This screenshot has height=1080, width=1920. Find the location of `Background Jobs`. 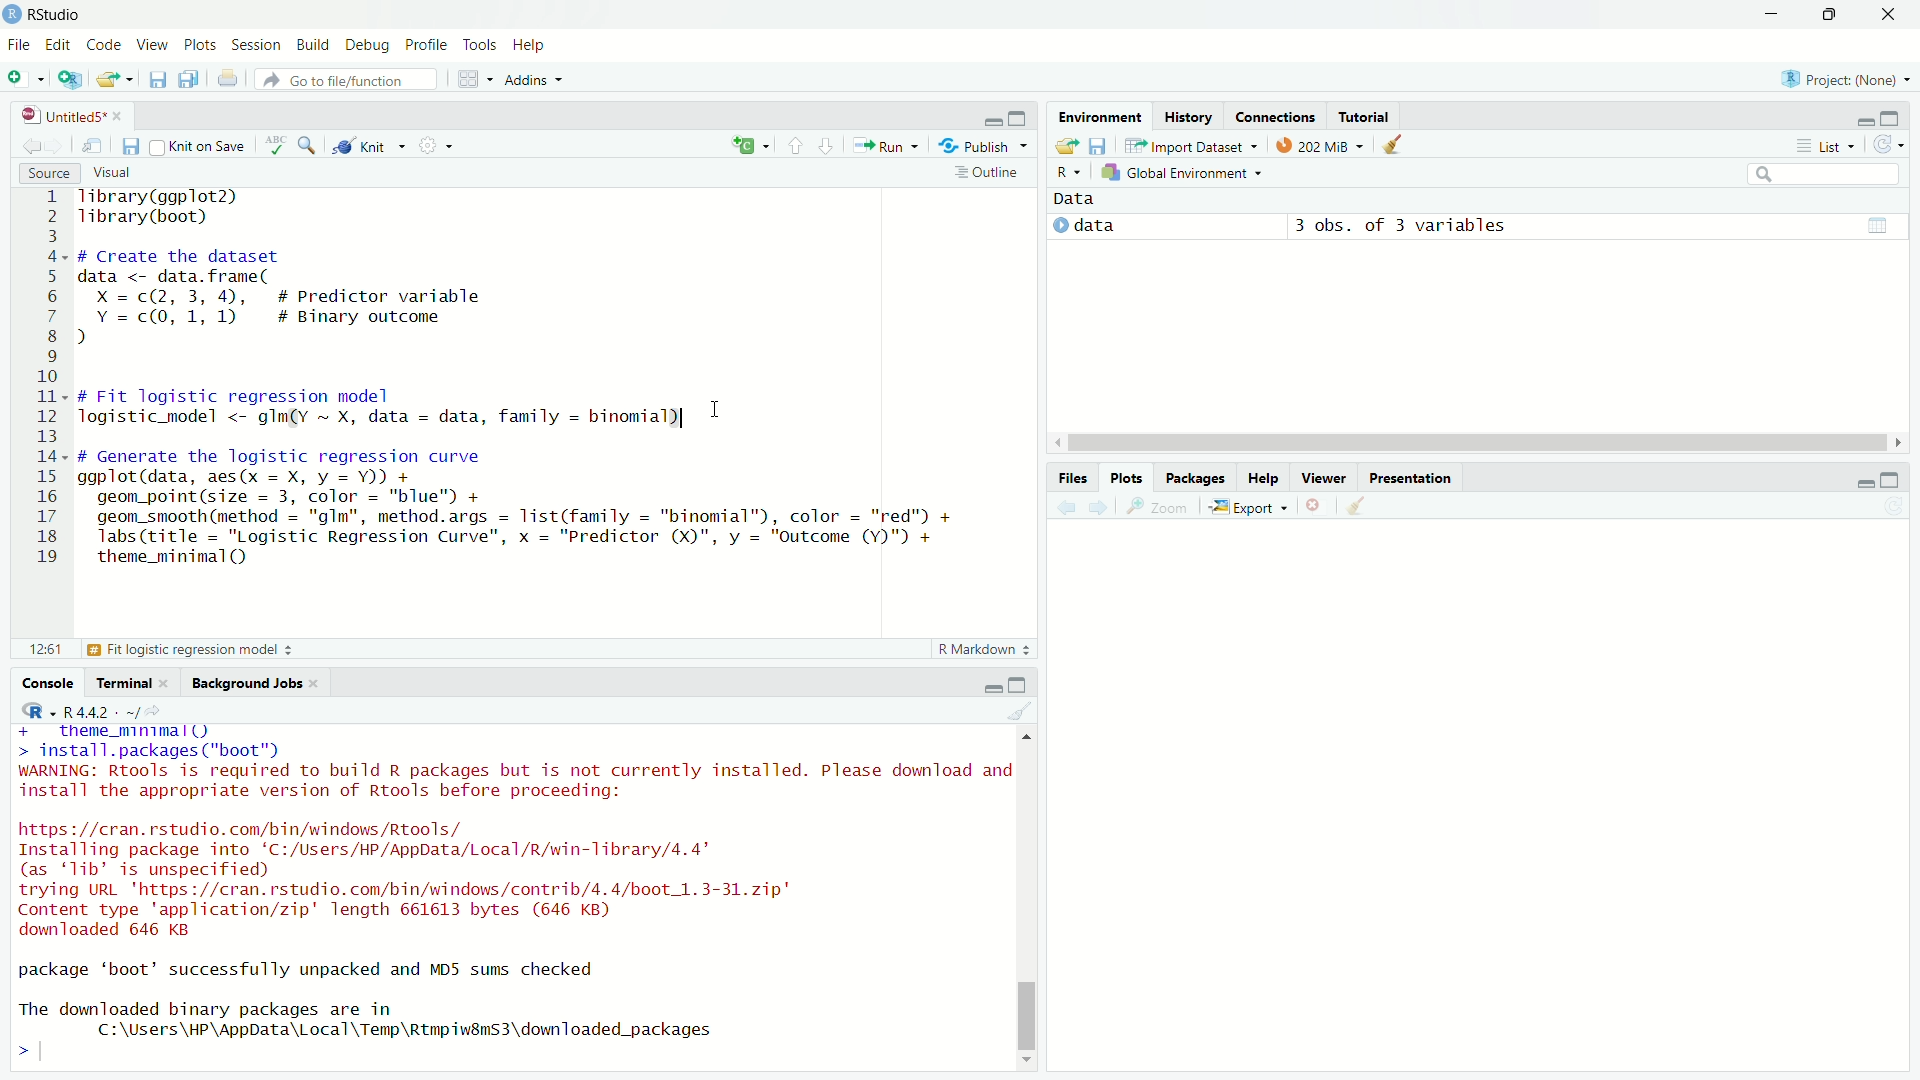

Background Jobs is located at coordinates (243, 683).